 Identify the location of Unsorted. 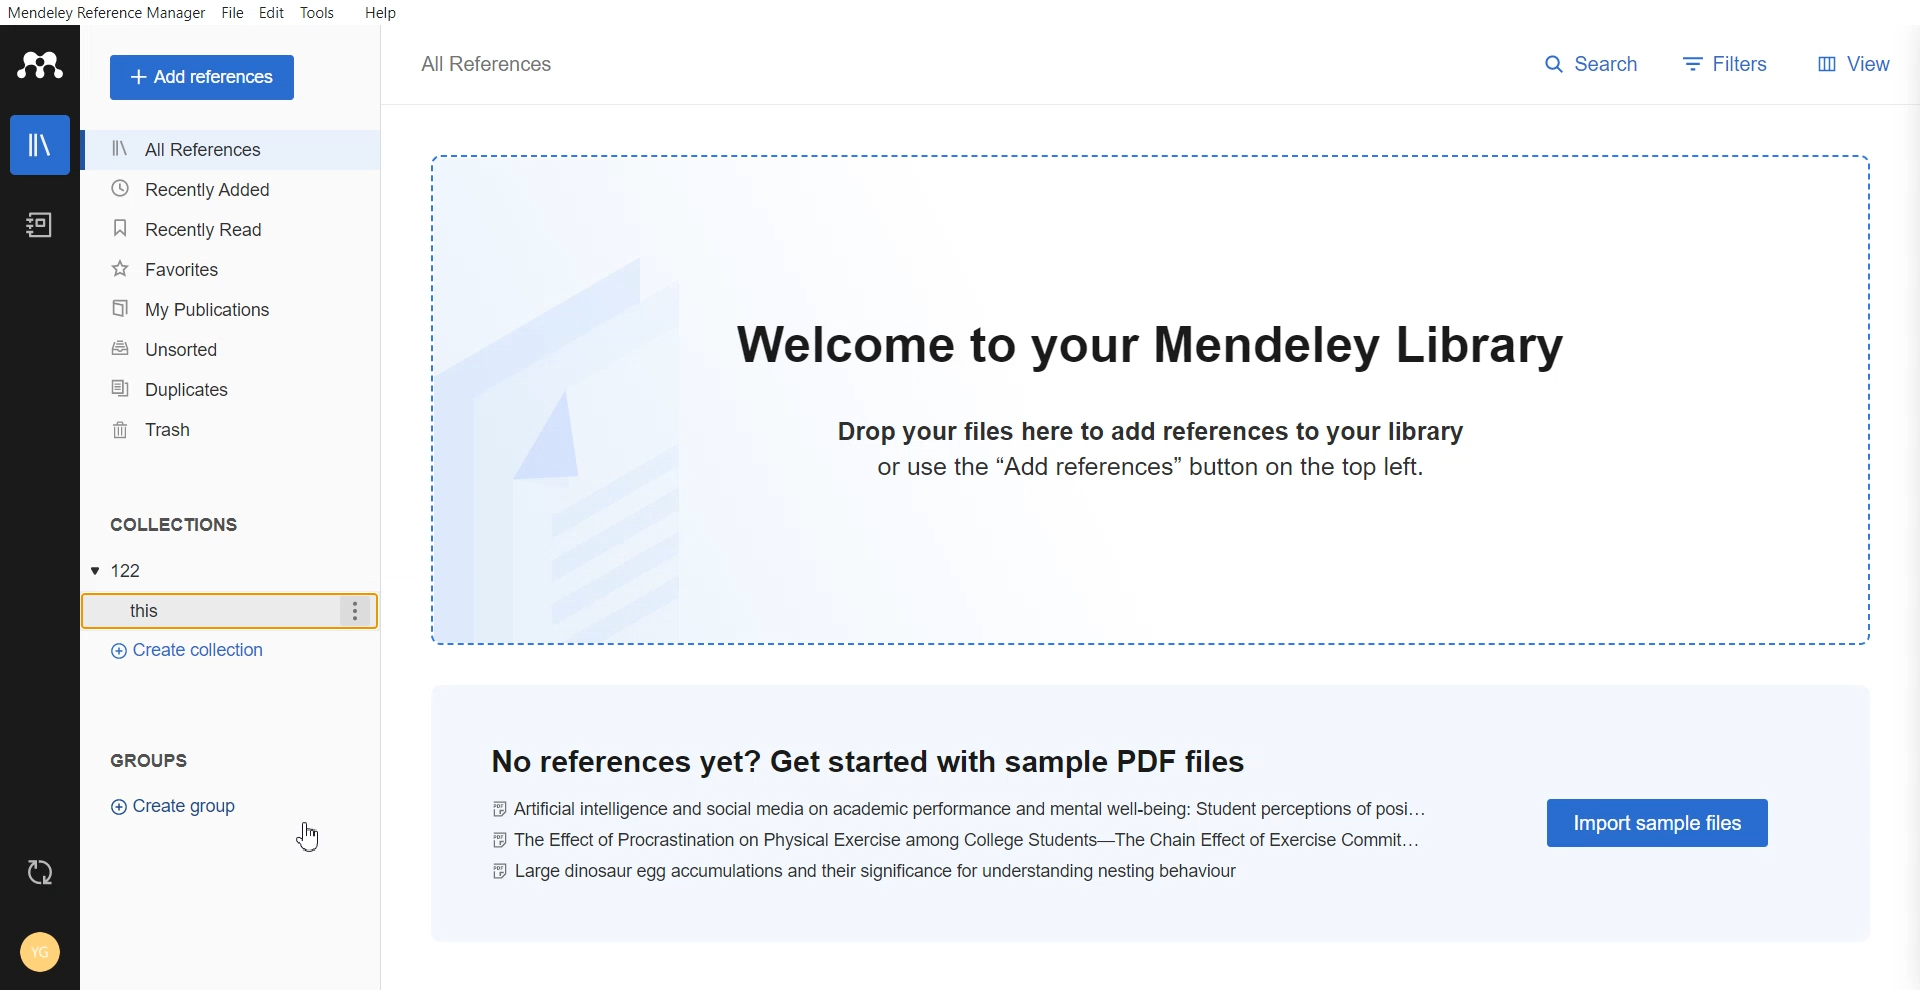
(231, 348).